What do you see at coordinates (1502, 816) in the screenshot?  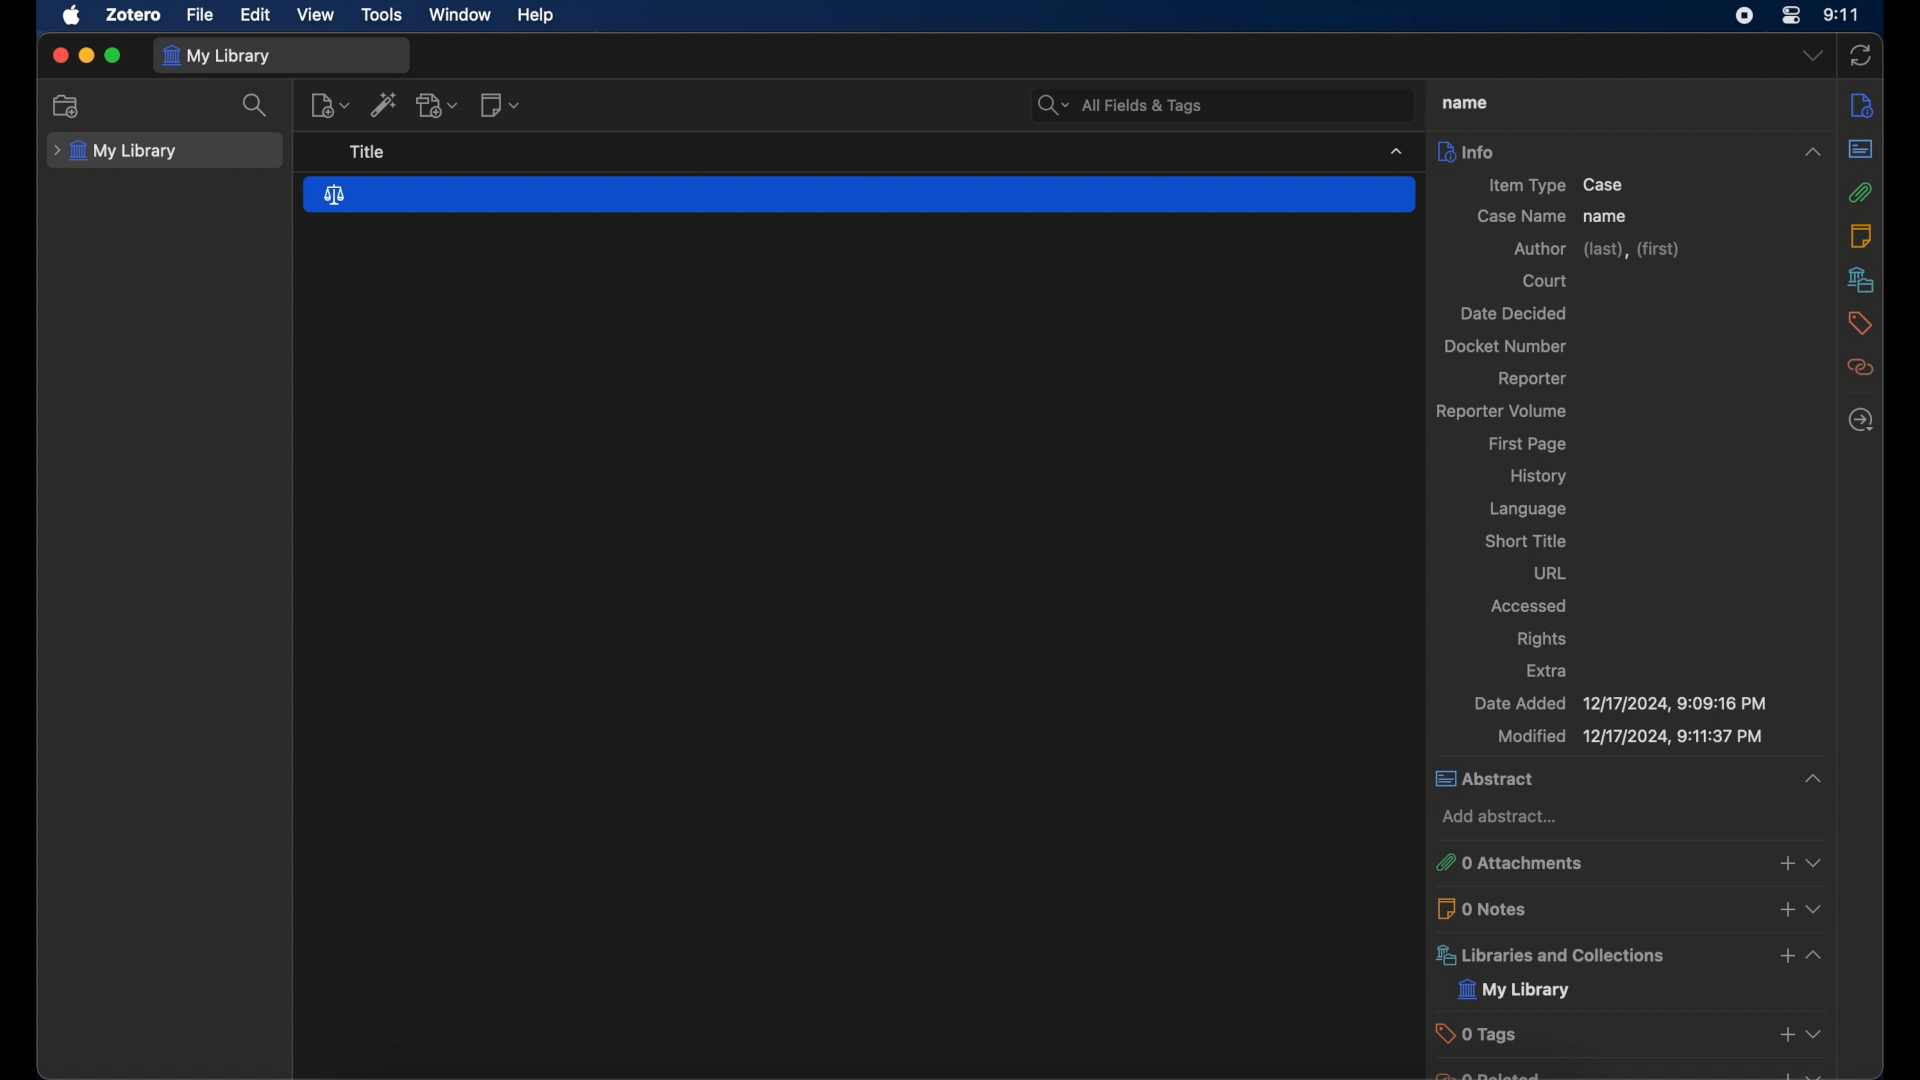 I see `add abstract` at bounding box center [1502, 816].